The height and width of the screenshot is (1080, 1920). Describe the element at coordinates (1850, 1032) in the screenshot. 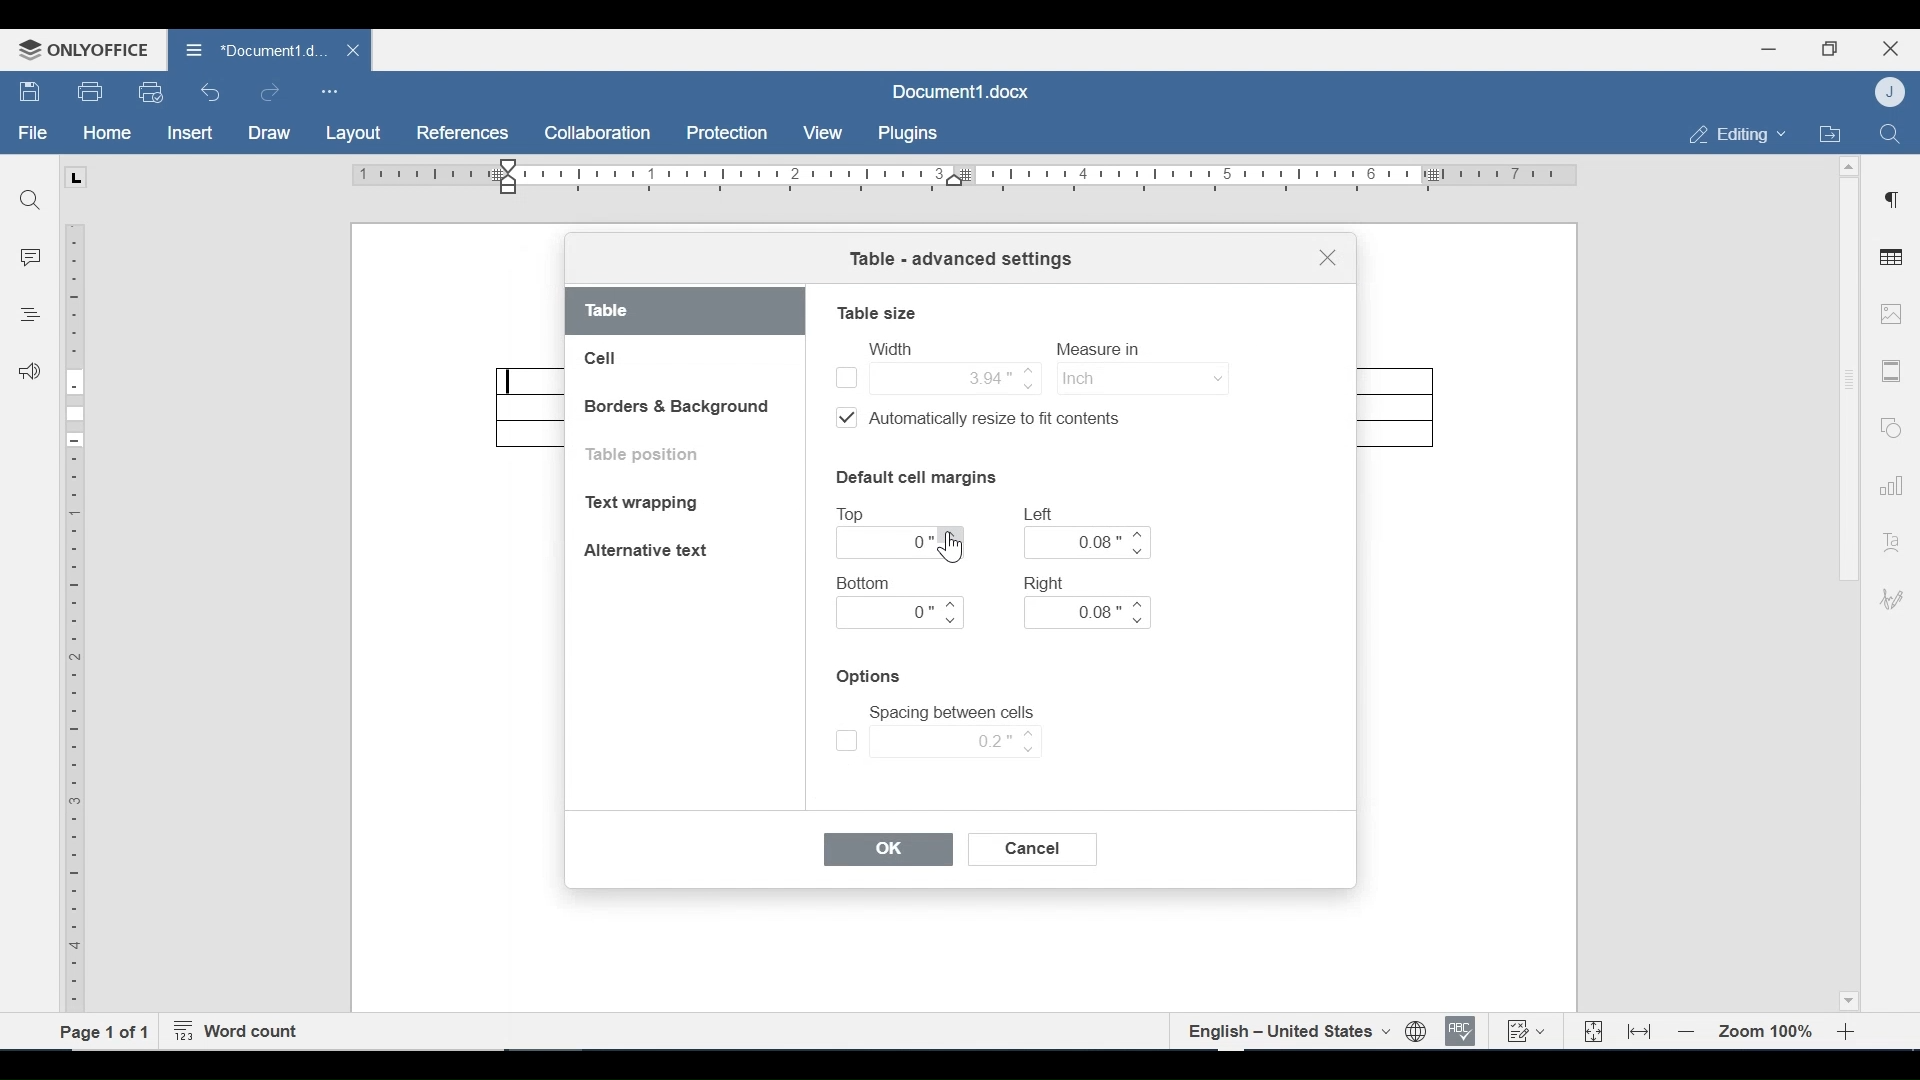

I see `Zoom in` at that location.